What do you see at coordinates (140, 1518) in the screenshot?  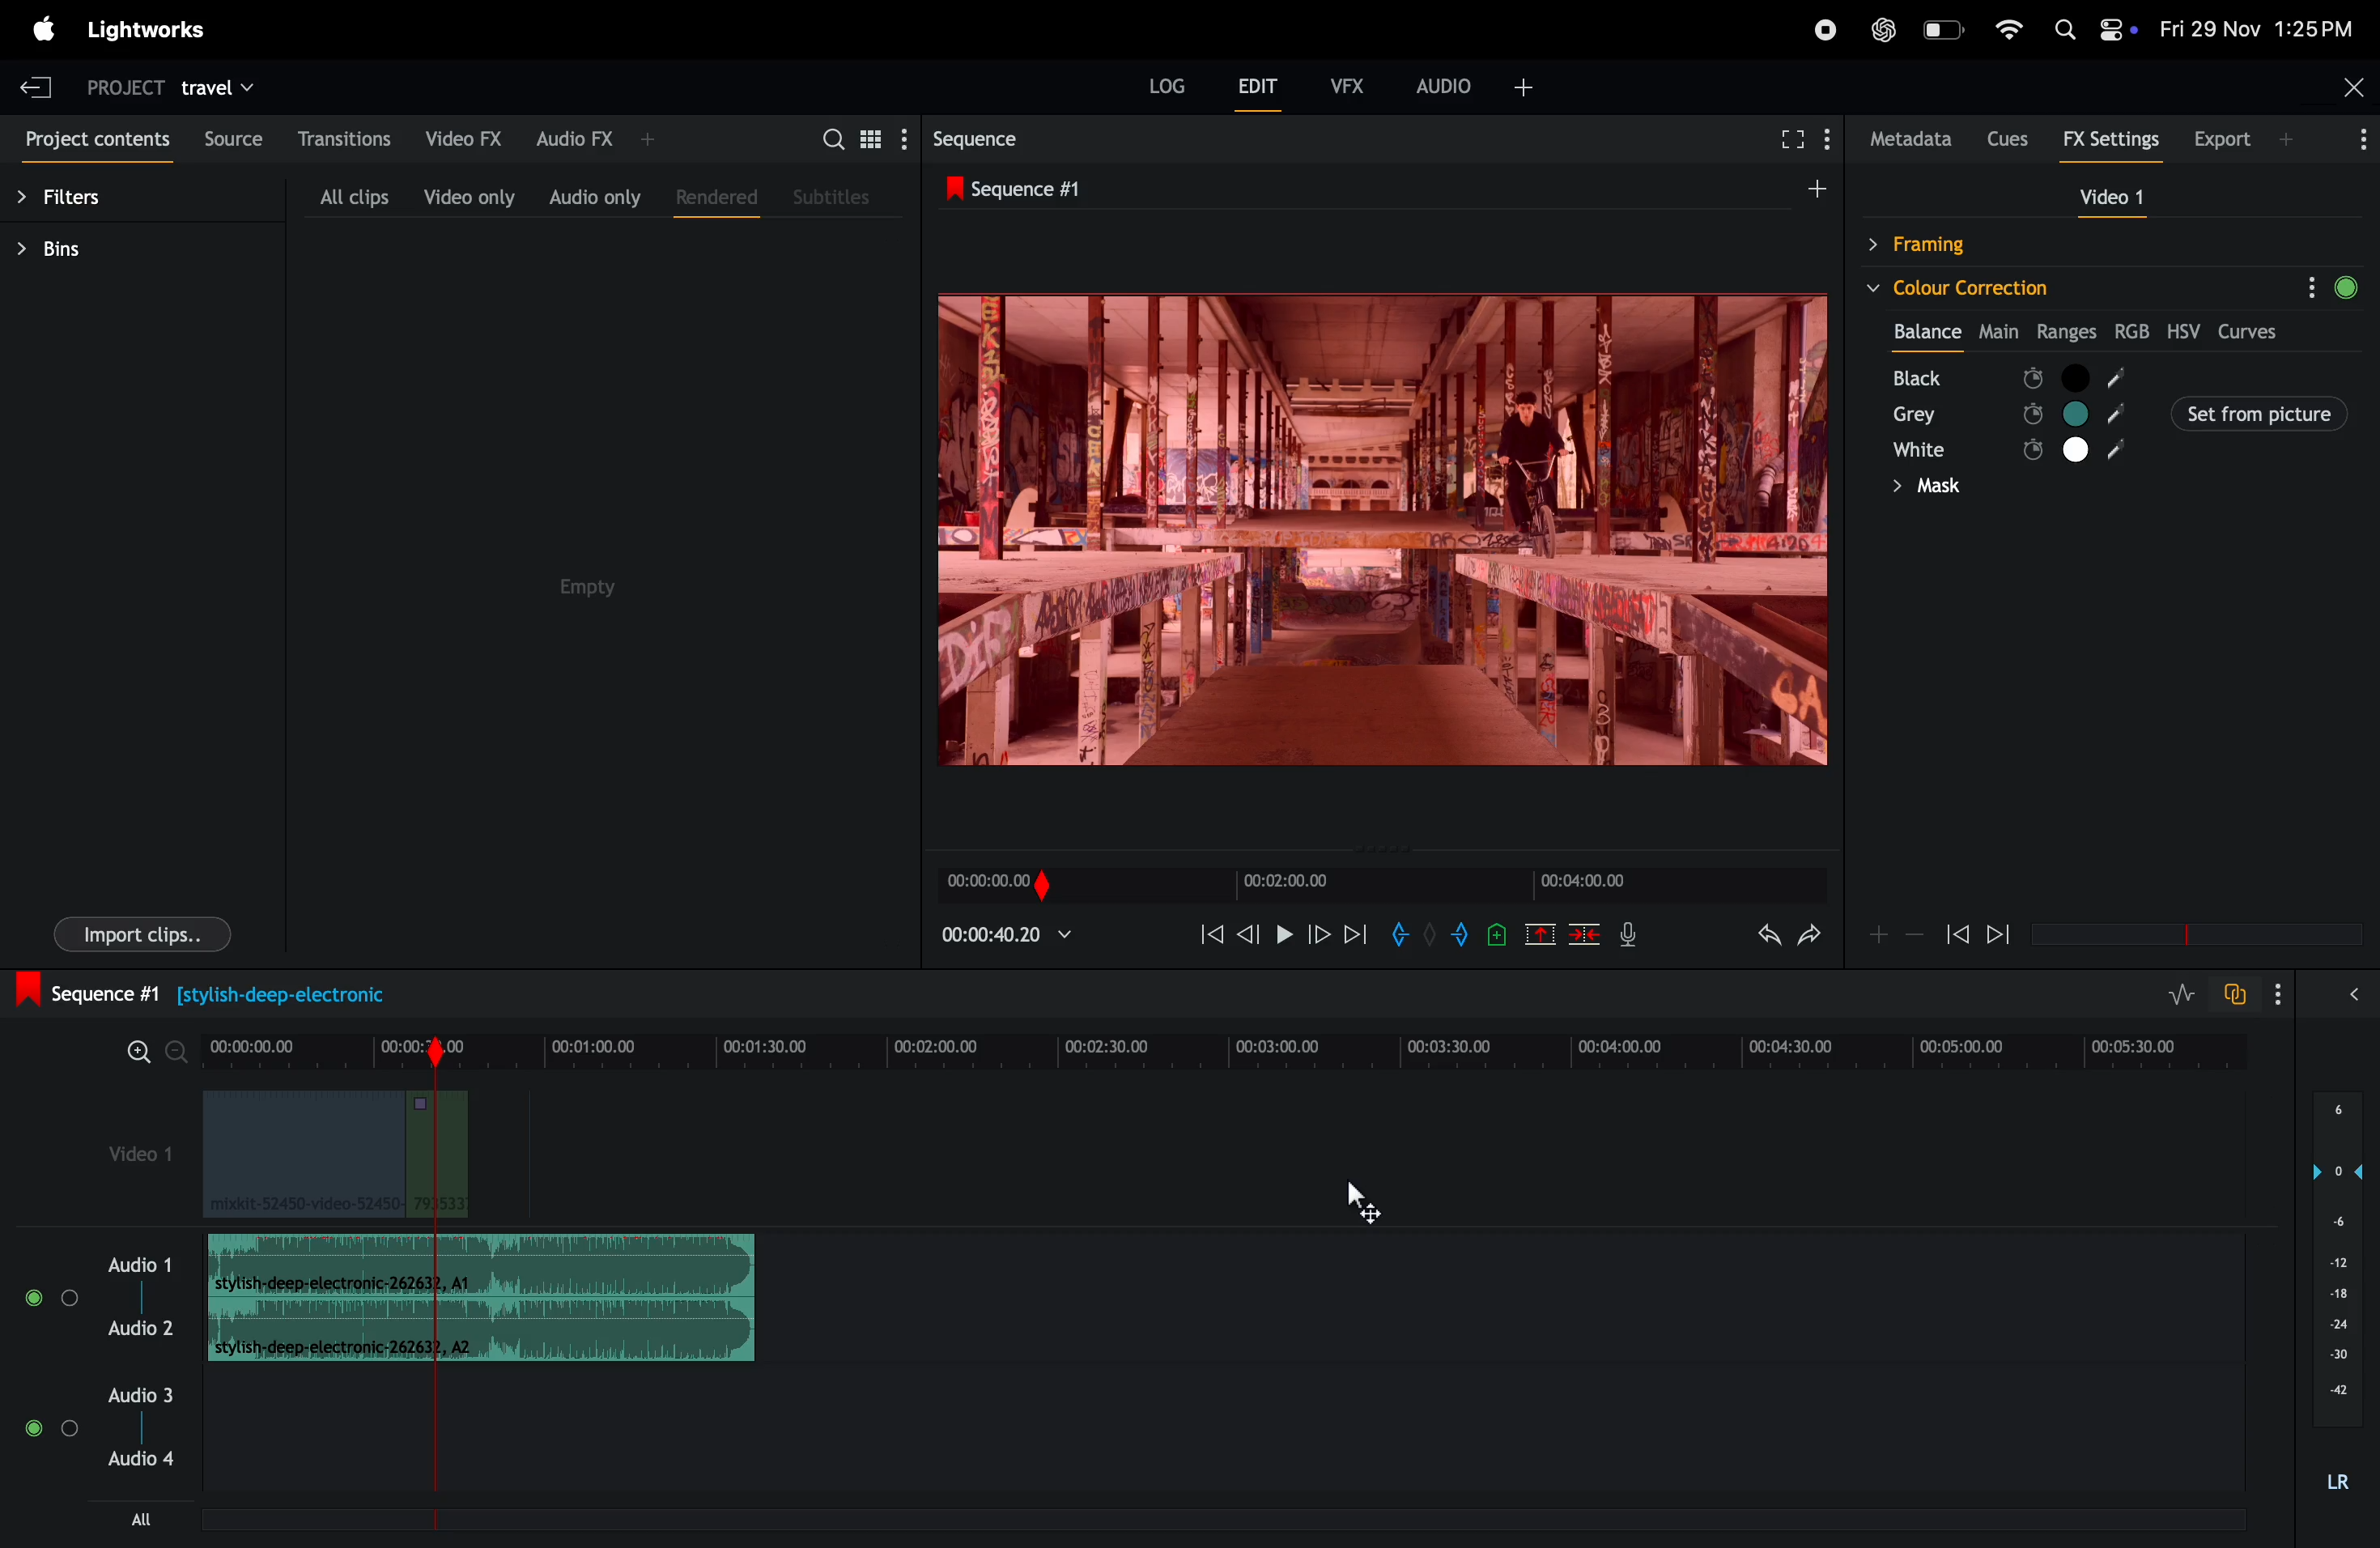 I see `all` at bounding box center [140, 1518].